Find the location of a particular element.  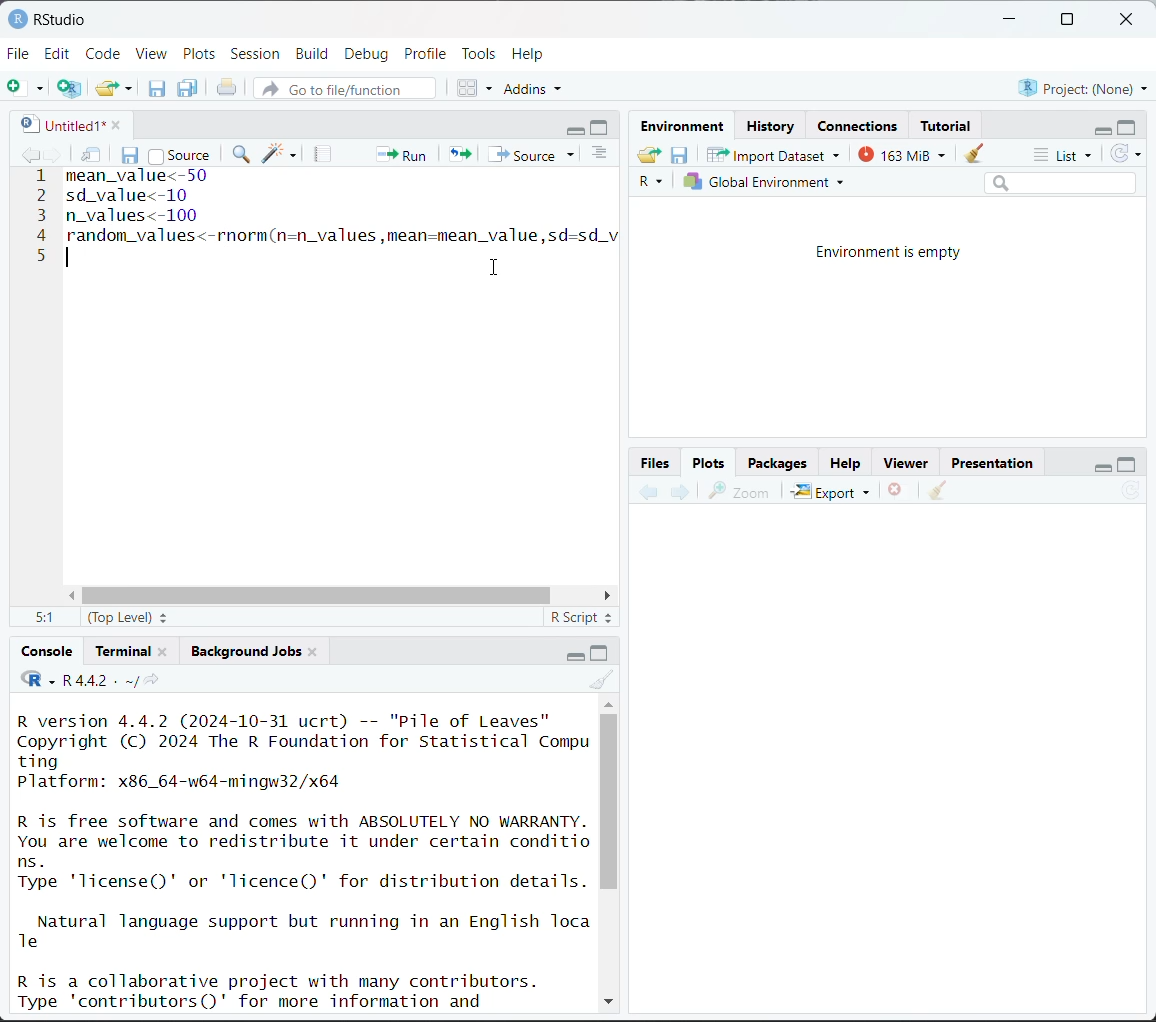

go forward to next source location is located at coordinates (54, 156).